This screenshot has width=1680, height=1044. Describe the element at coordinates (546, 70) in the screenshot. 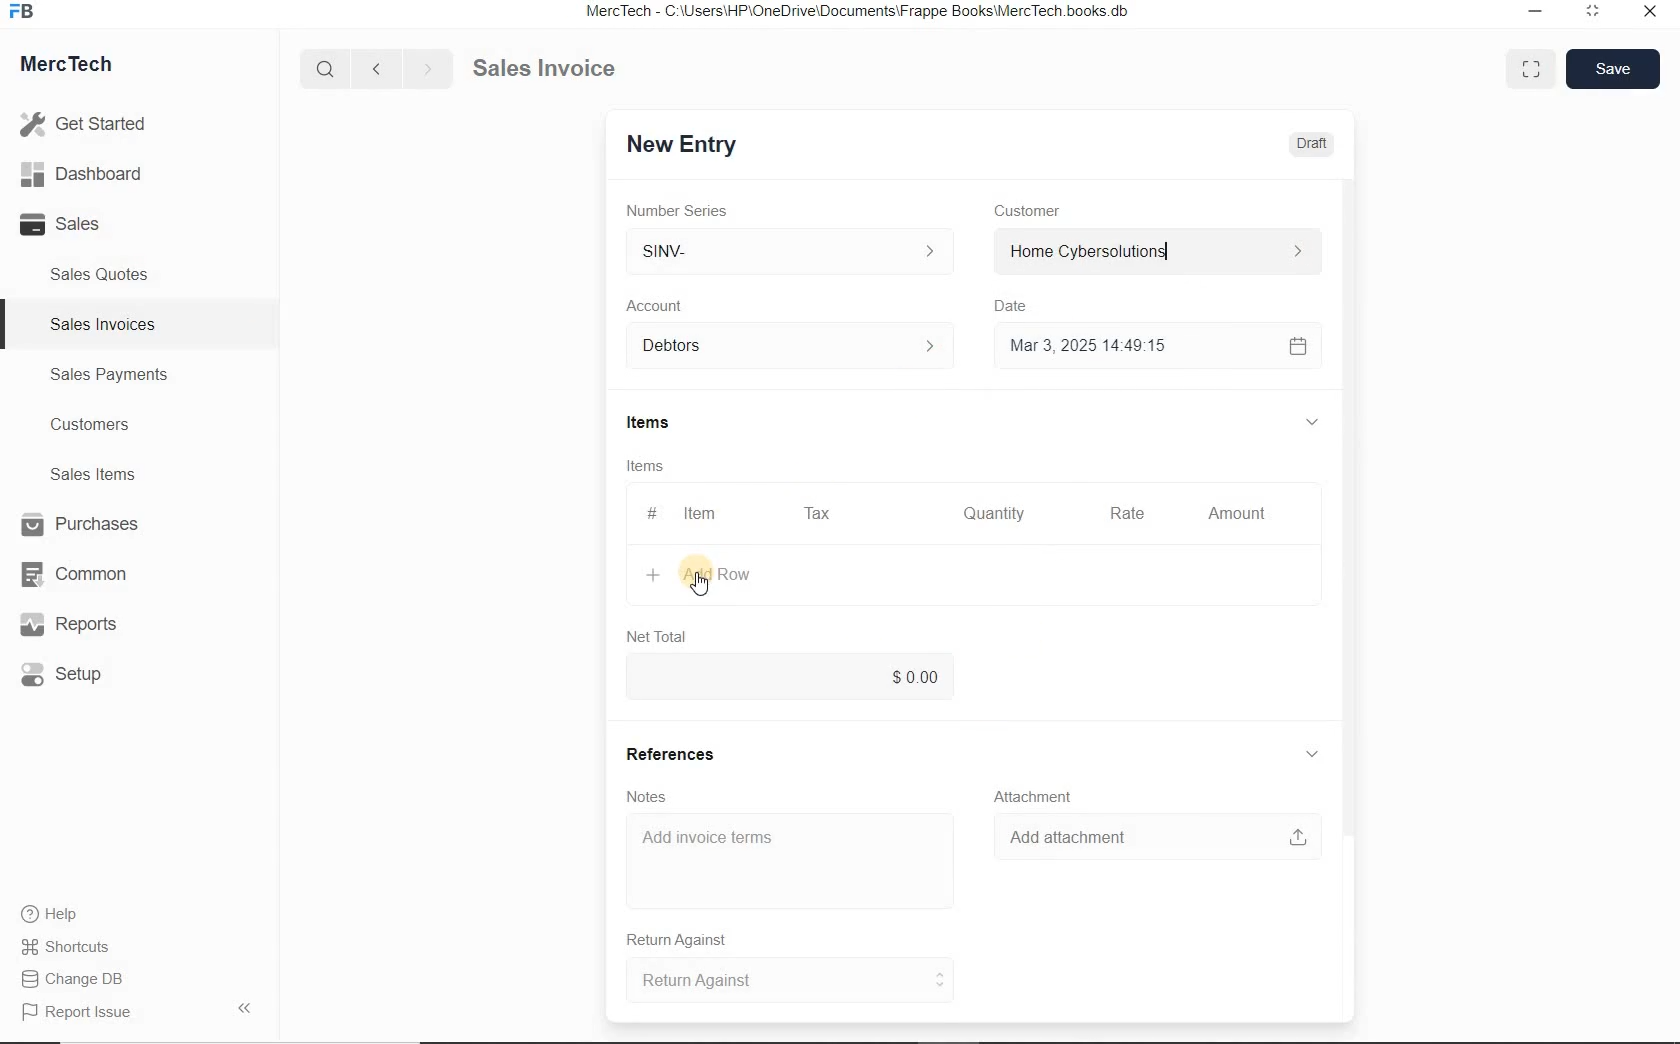

I see `Sales Invoice` at that location.